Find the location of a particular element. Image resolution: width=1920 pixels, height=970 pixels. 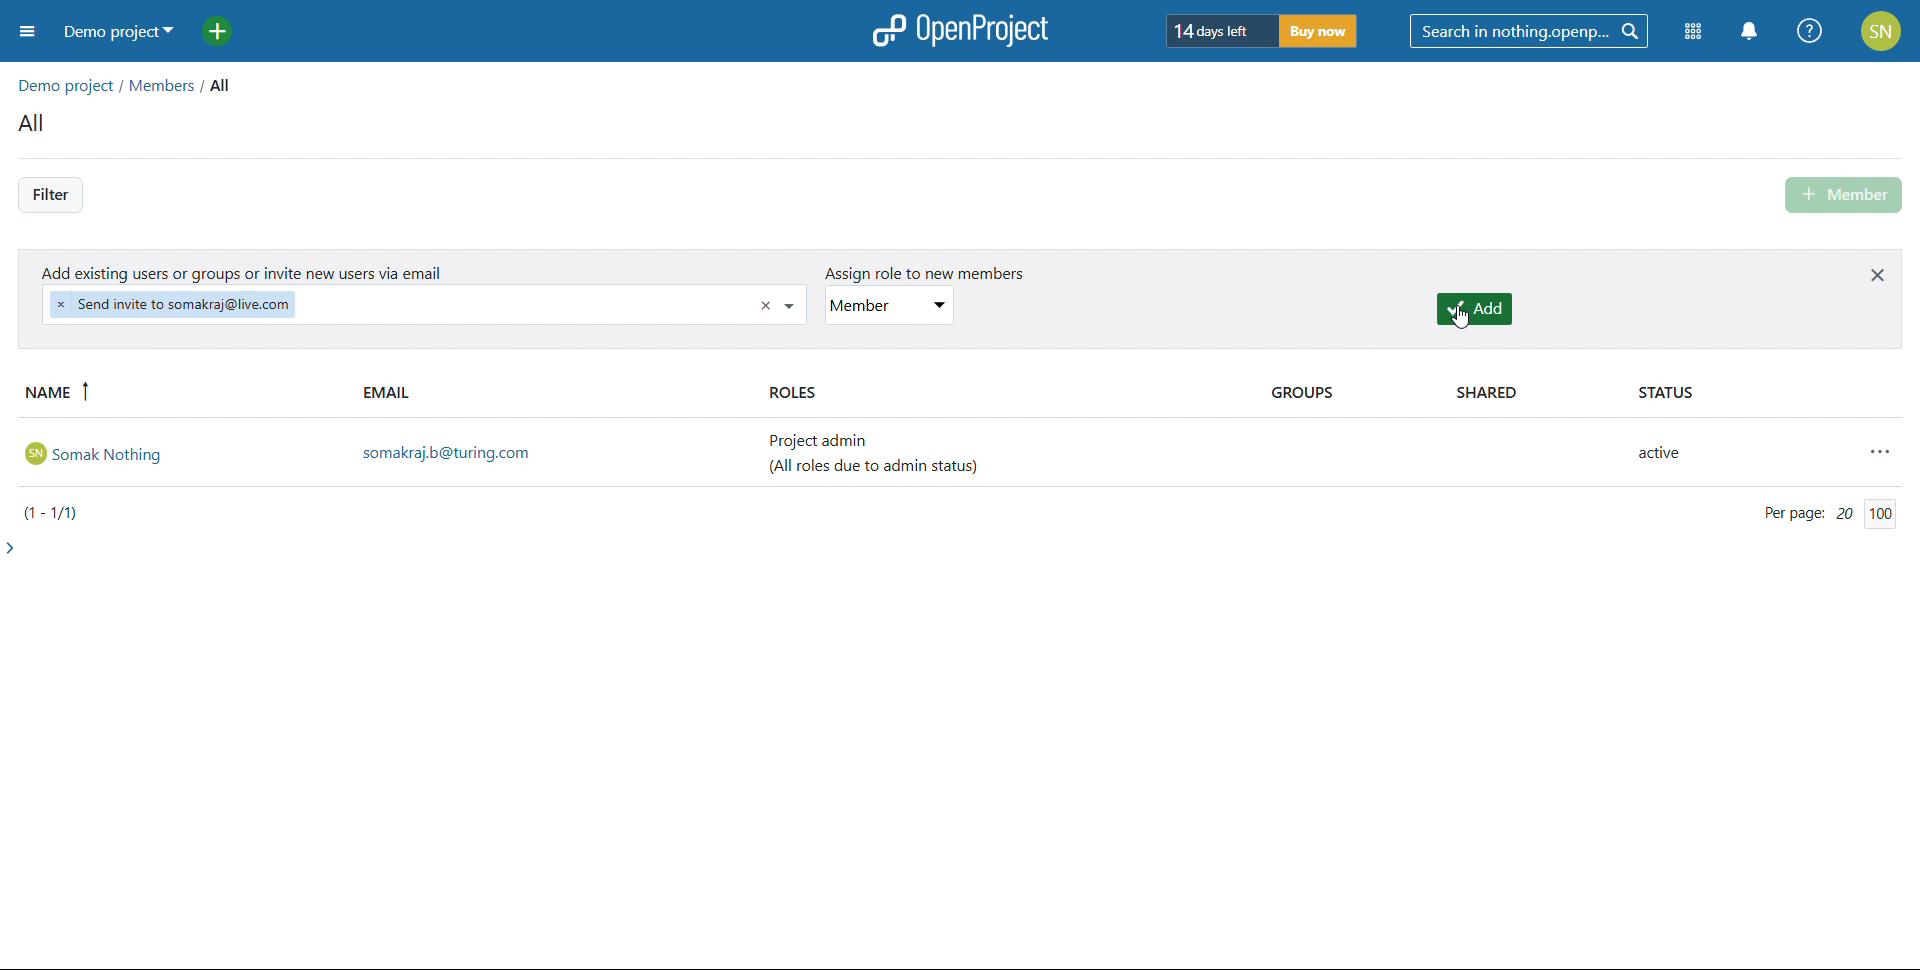

open sidebar menu is located at coordinates (27, 33).